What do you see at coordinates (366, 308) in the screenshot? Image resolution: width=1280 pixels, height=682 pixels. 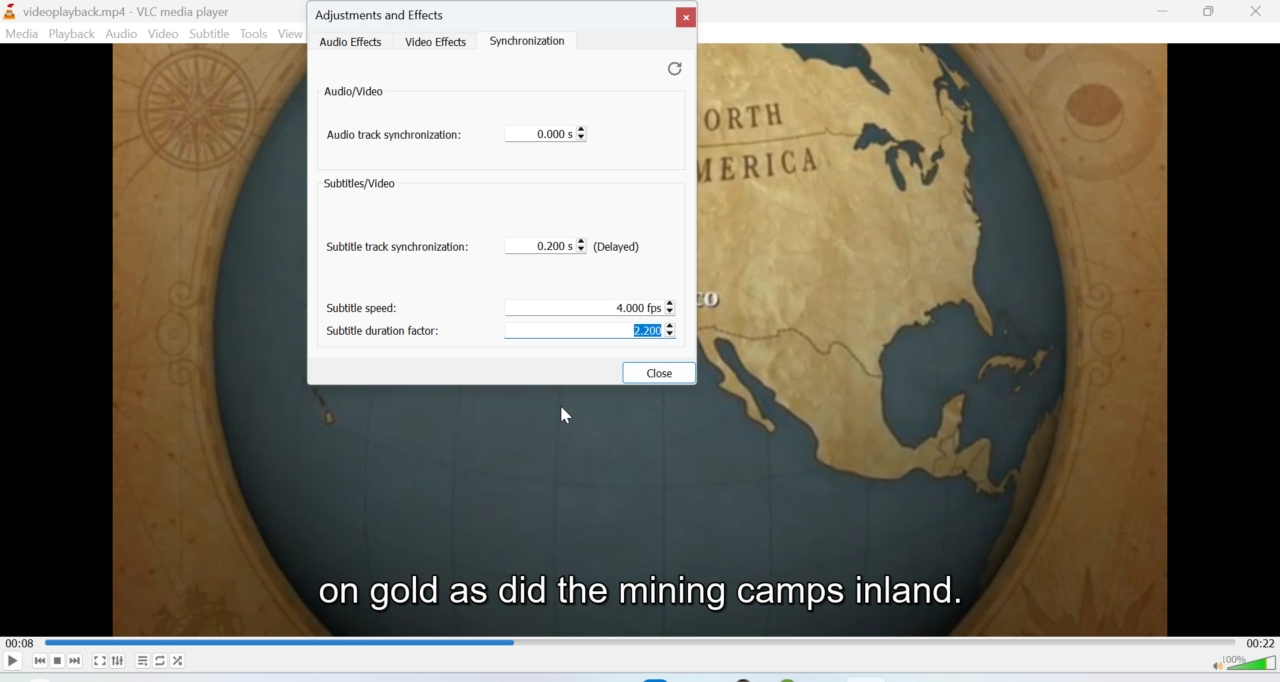 I see `subtitle speed:` at bounding box center [366, 308].